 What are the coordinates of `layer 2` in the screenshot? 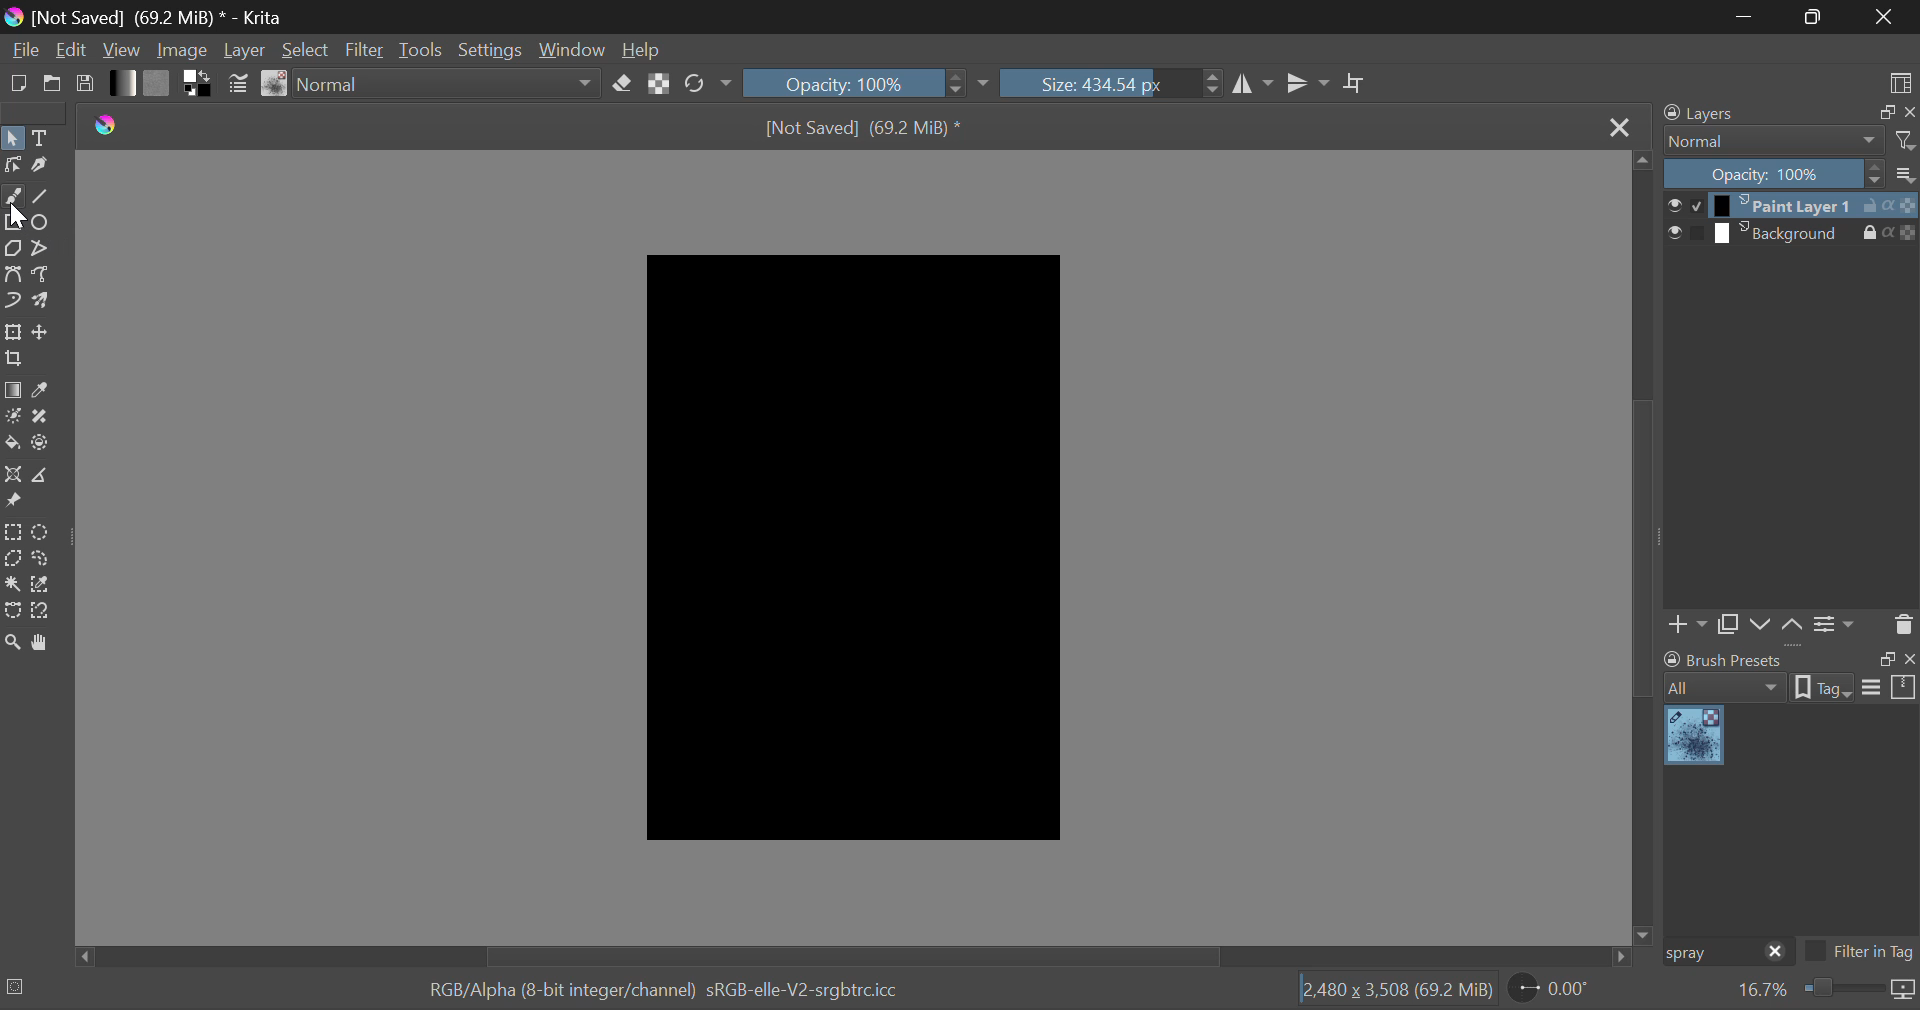 It's located at (1784, 234).